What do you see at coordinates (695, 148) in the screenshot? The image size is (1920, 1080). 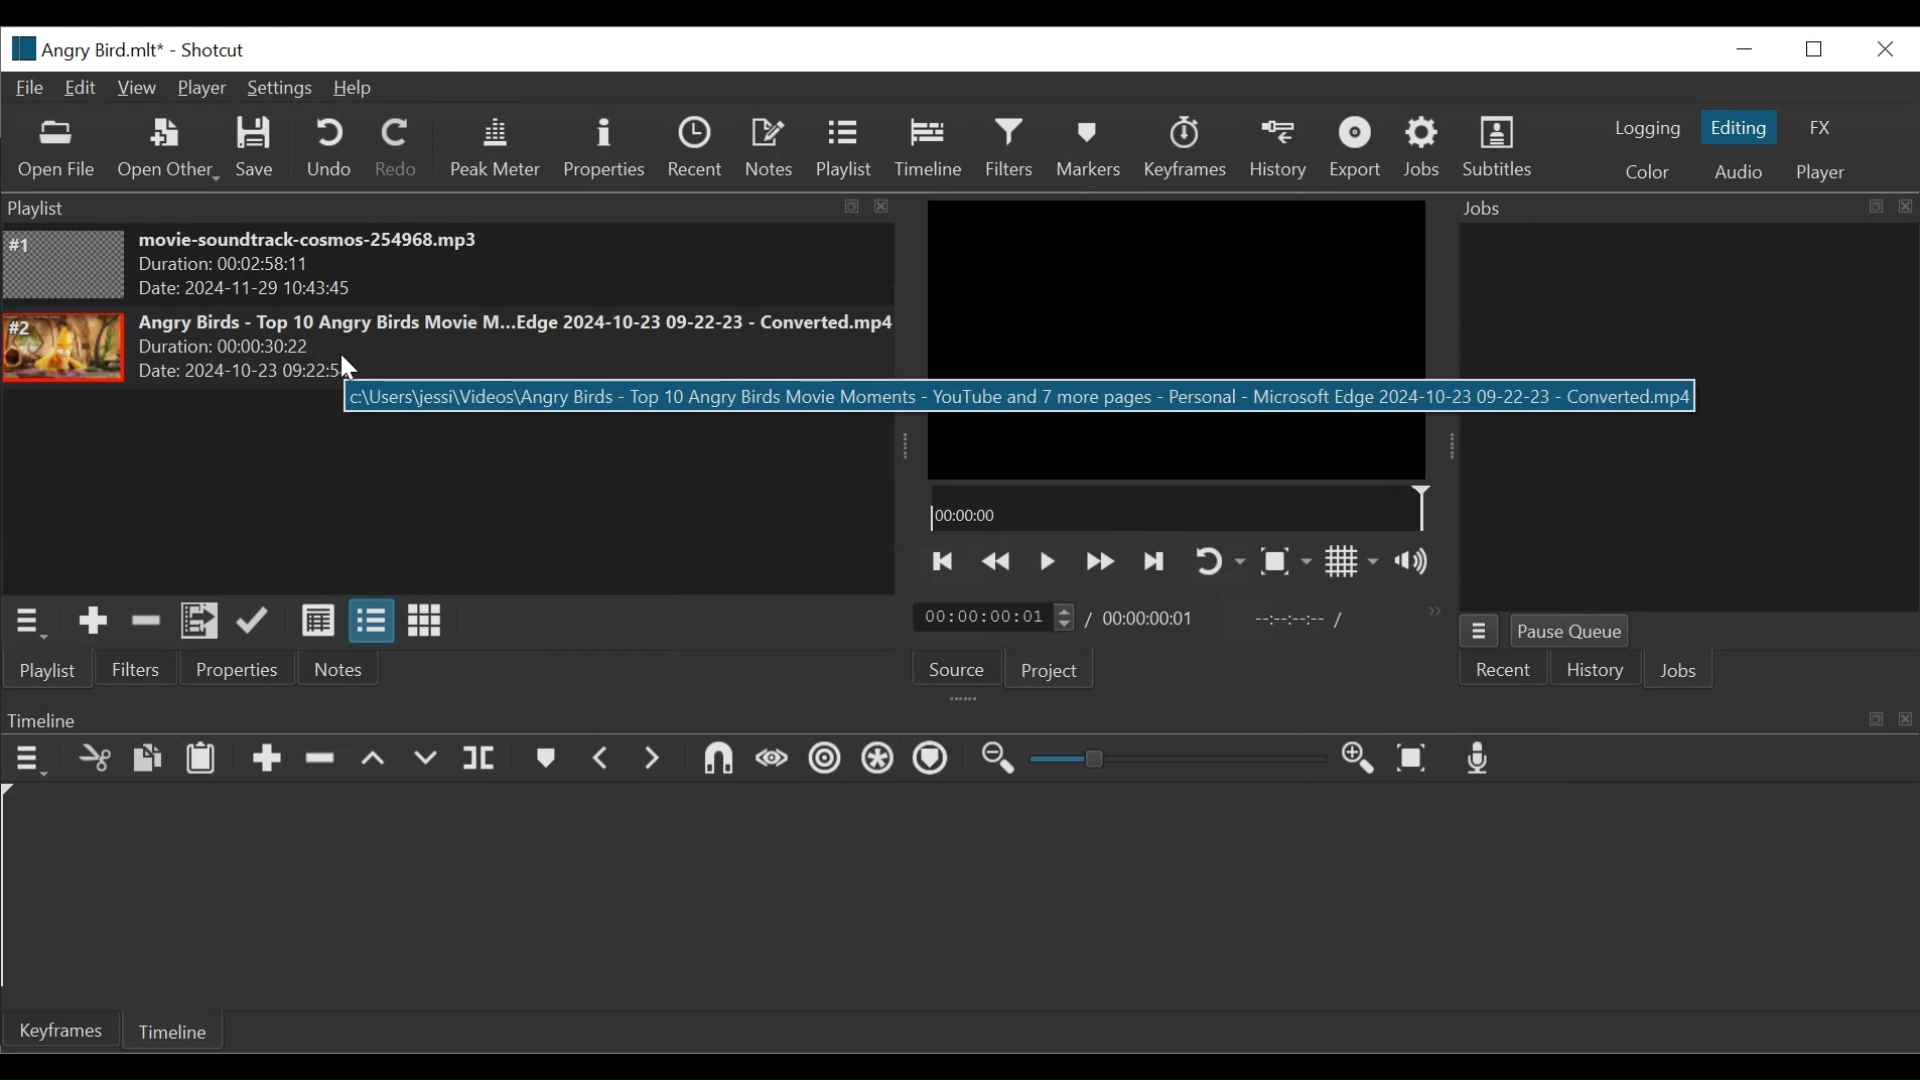 I see `Recent` at bounding box center [695, 148].